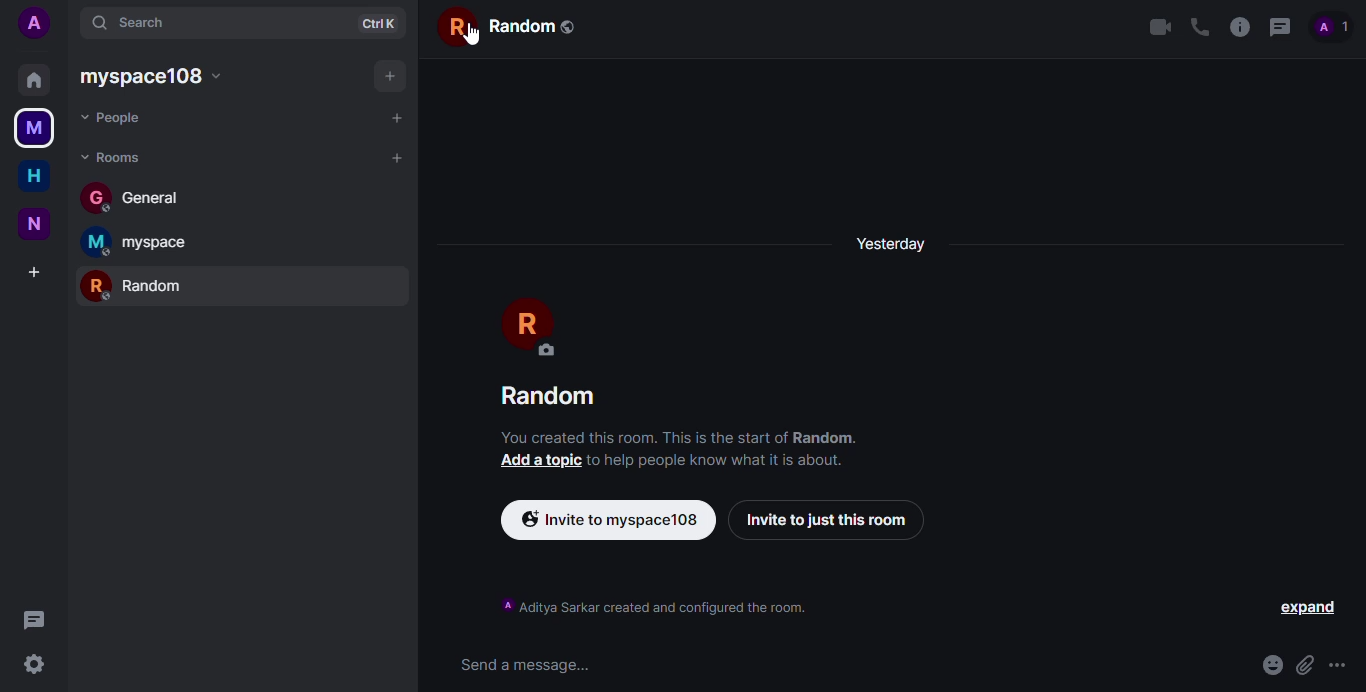 The image size is (1366, 692). Describe the element at coordinates (157, 77) in the screenshot. I see `myspace` at that location.